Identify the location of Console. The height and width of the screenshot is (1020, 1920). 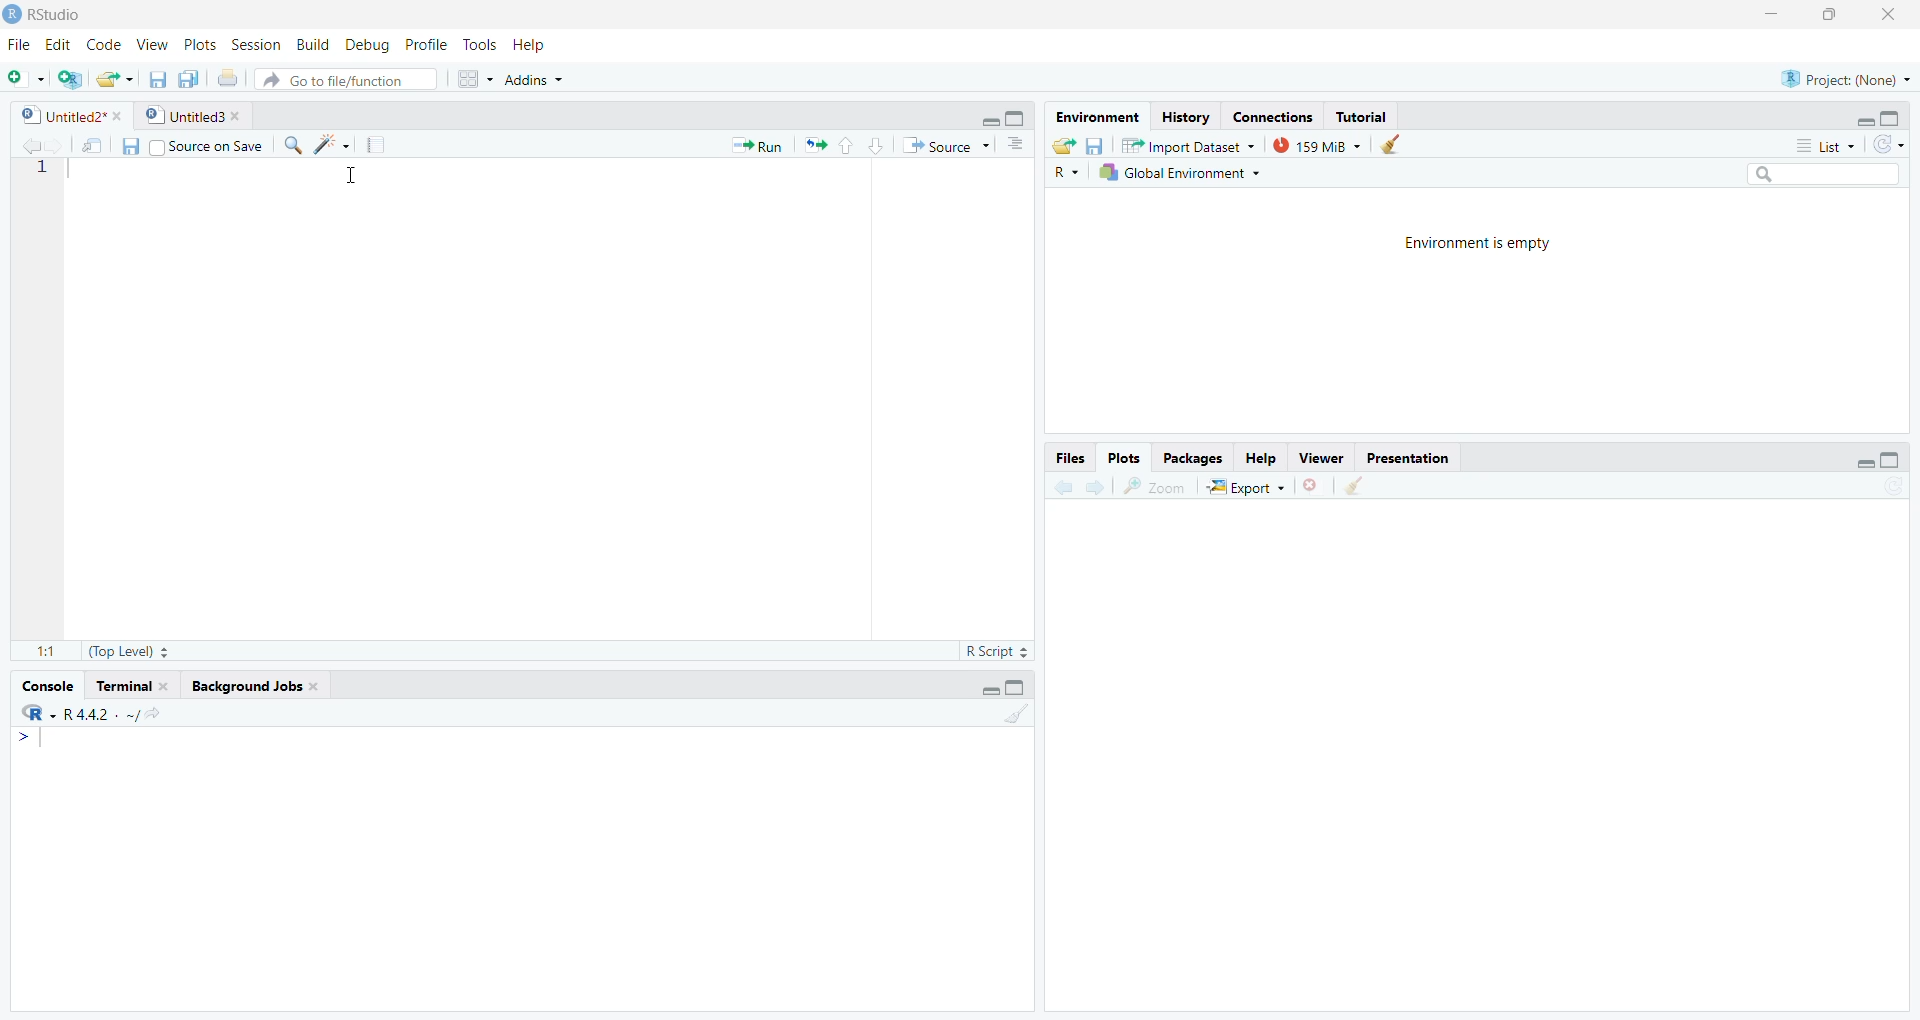
(46, 688).